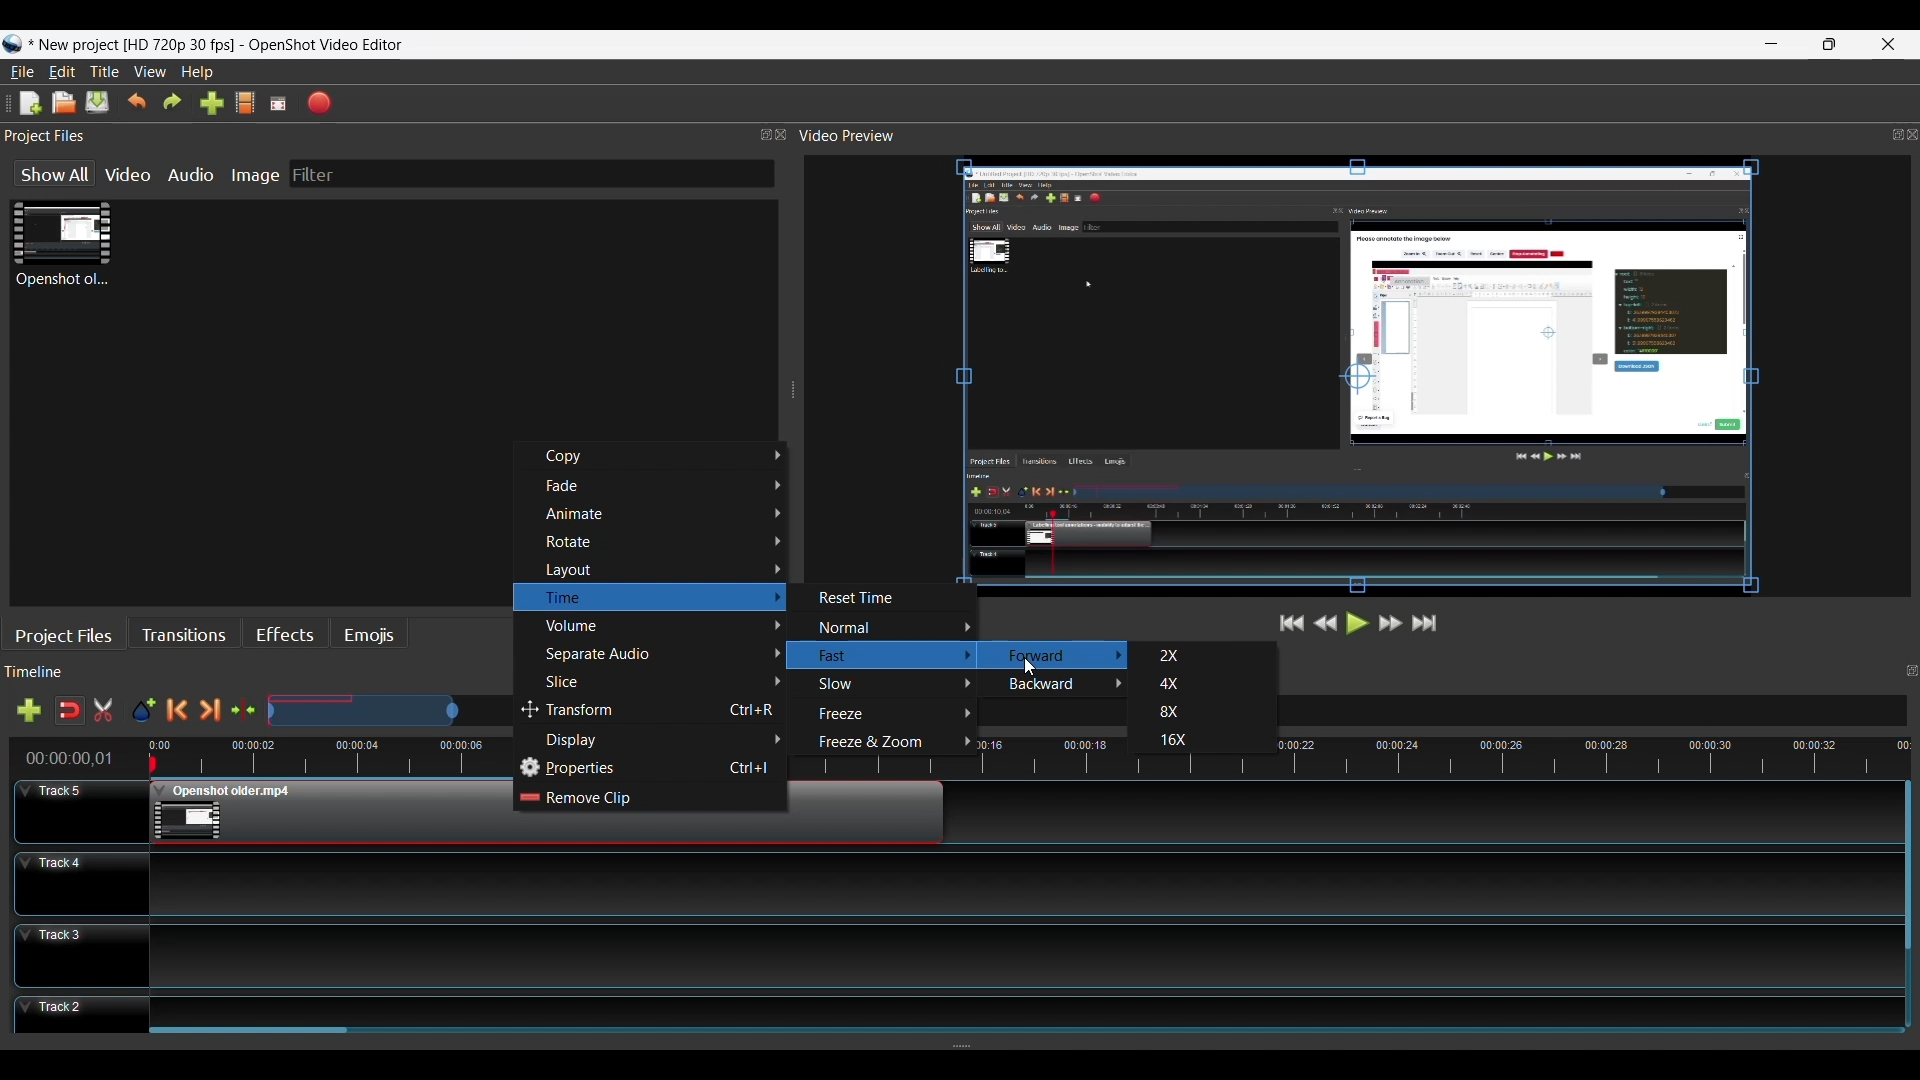 The width and height of the screenshot is (1920, 1080). I want to click on Save File, so click(98, 103).